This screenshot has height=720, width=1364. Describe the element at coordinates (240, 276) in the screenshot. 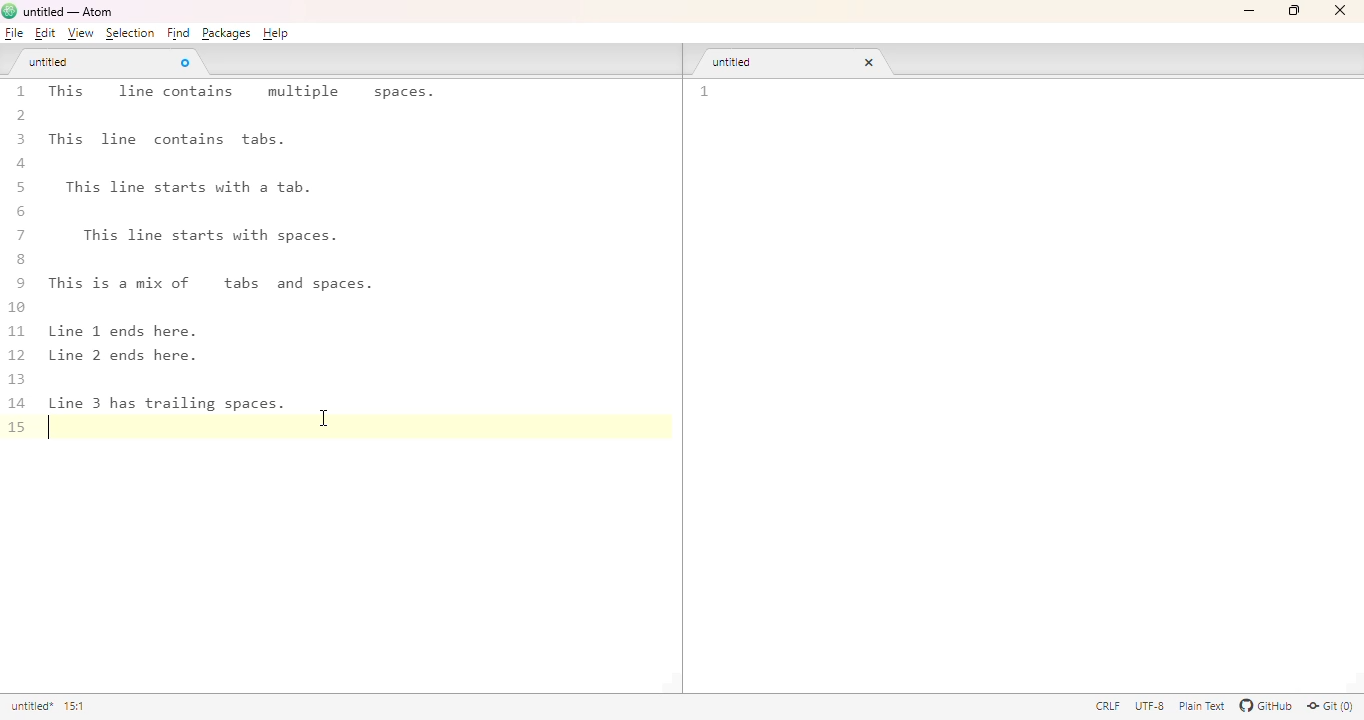

I see `1 This line contains multiple spaces.
2

3 This line contains tabs.

.

5 This line starts with a tab.

6

7 This line starts with spaces.

8

9 This is a mix of tabs and spaces.

10

11 Line 1 ends here.

12 Line 2 ends here.

13

14 Line 3 has trailing spaces.

s | Lo` at that location.